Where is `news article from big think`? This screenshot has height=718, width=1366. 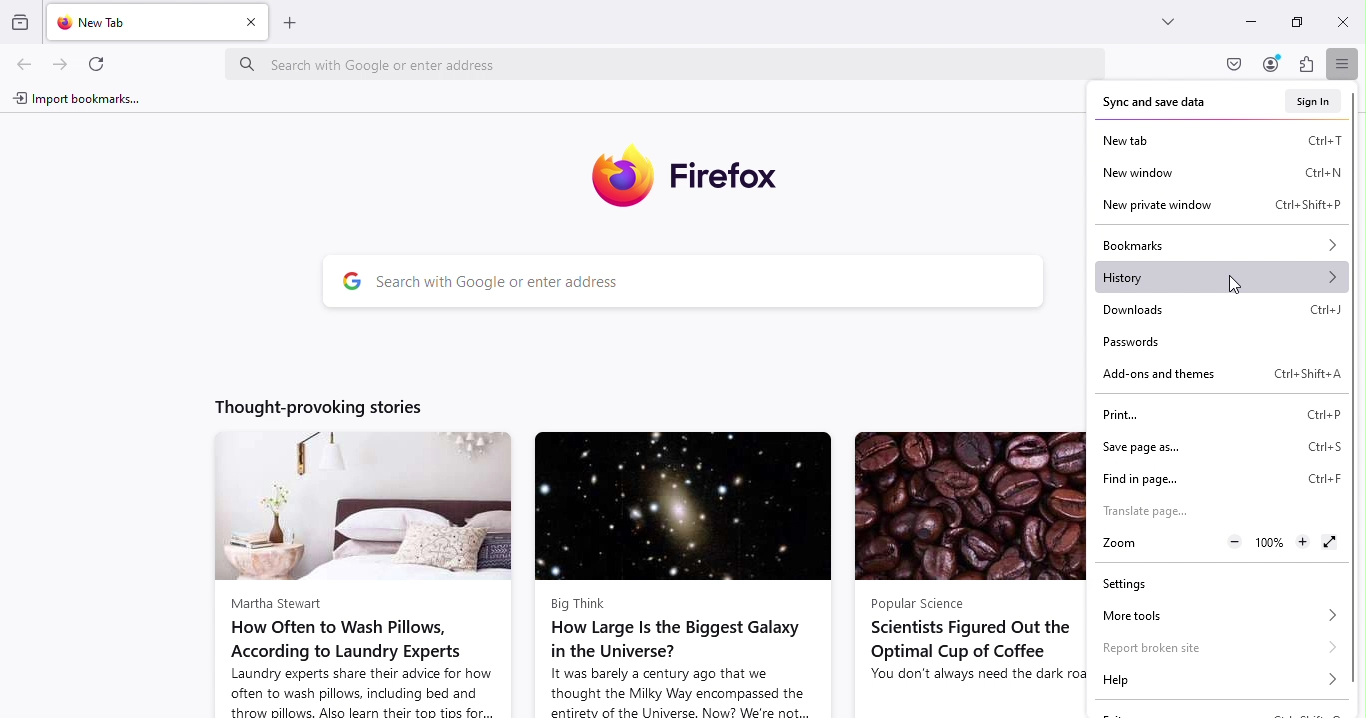
news article from big think is located at coordinates (681, 573).